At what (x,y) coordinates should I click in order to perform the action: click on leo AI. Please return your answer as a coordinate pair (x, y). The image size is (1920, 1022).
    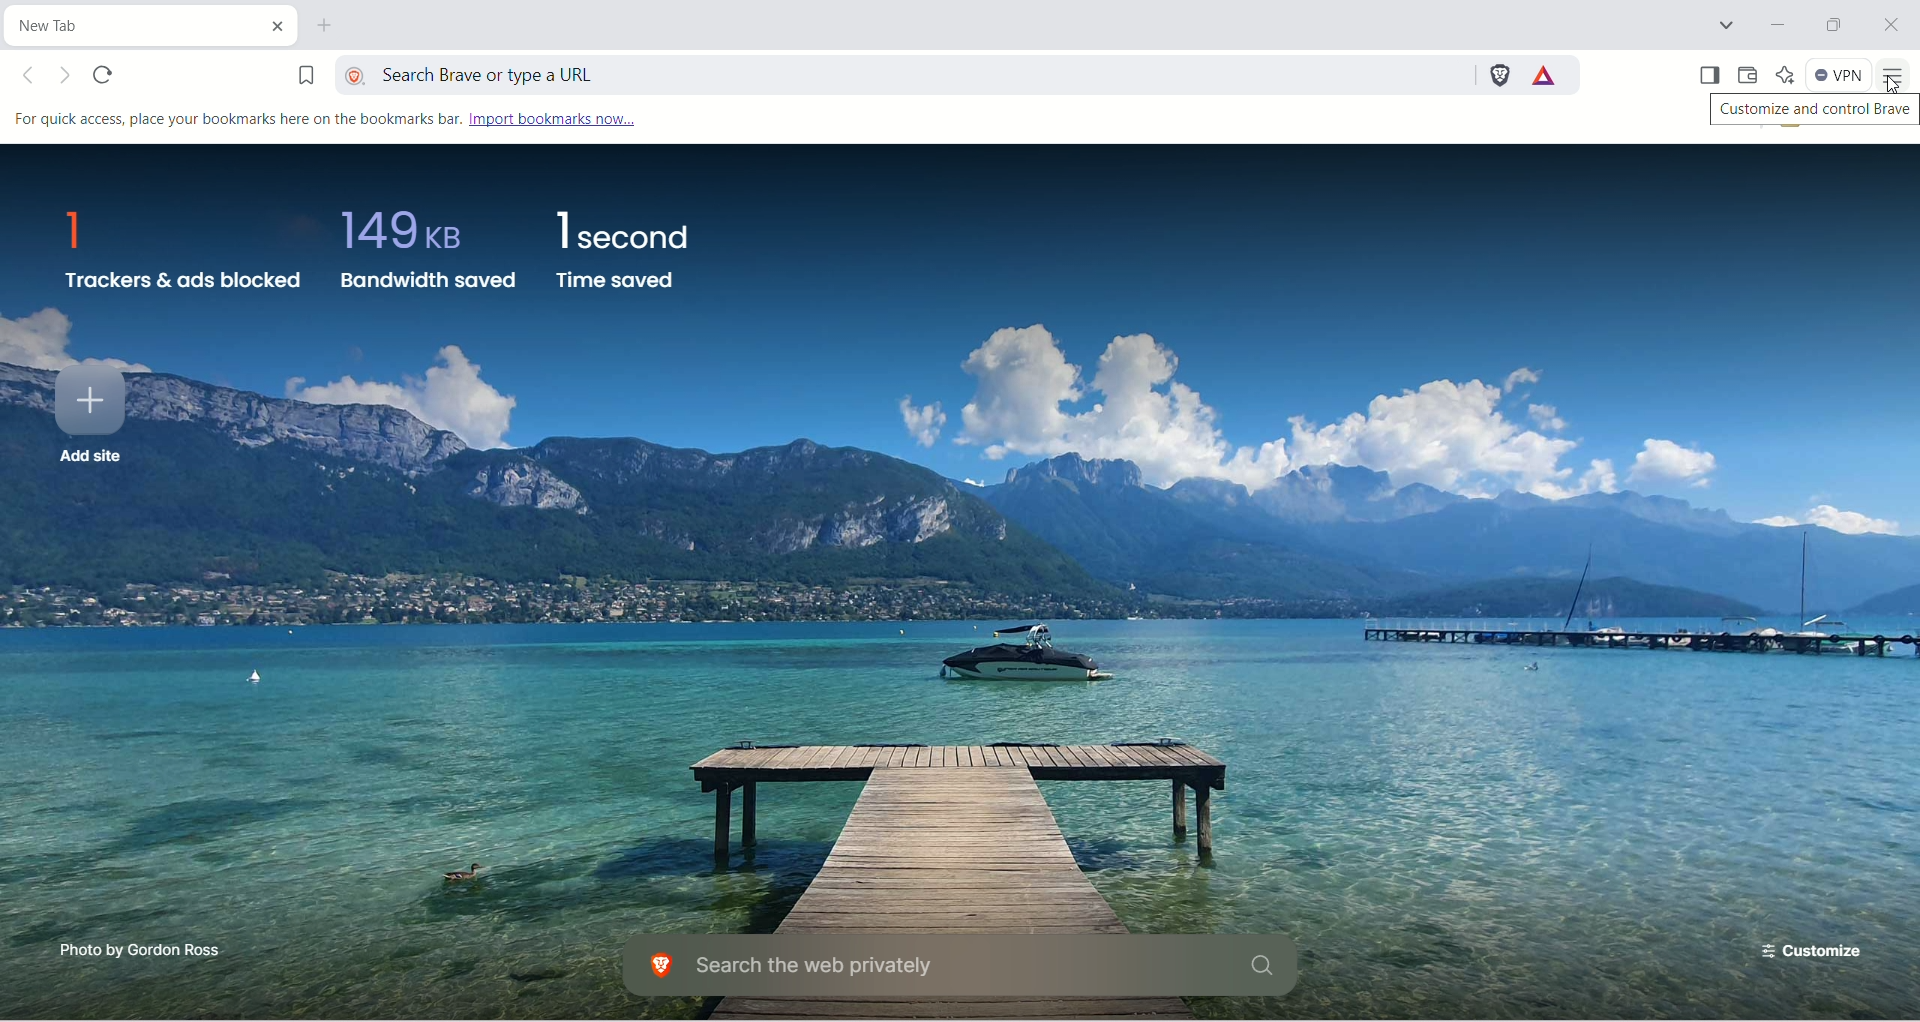
    Looking at the image, I should click on (1785, 73).